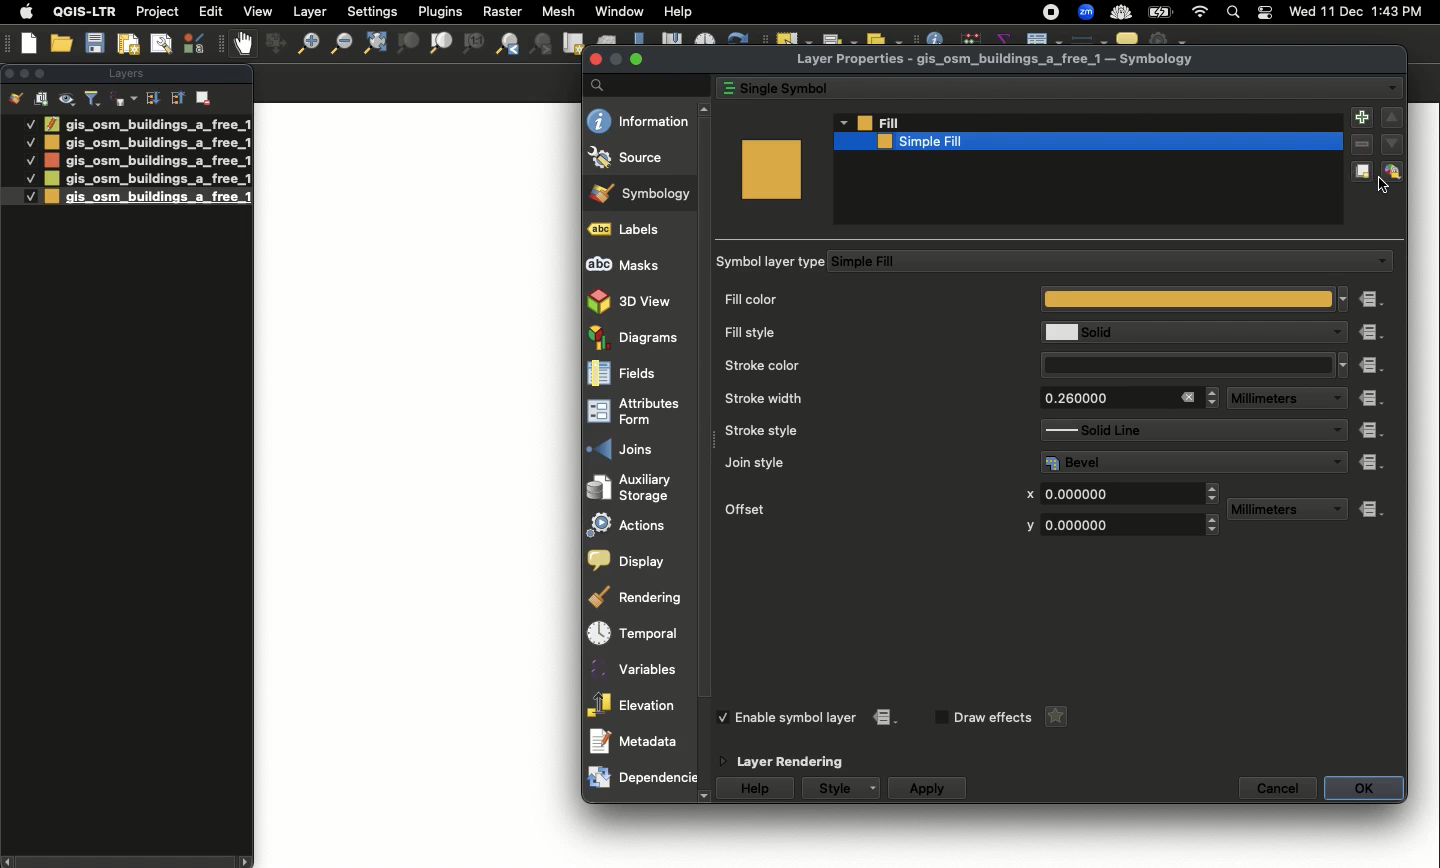 The height and width of the screenshot is (868, 1440). I want to click on Star, so click(1053, 717).